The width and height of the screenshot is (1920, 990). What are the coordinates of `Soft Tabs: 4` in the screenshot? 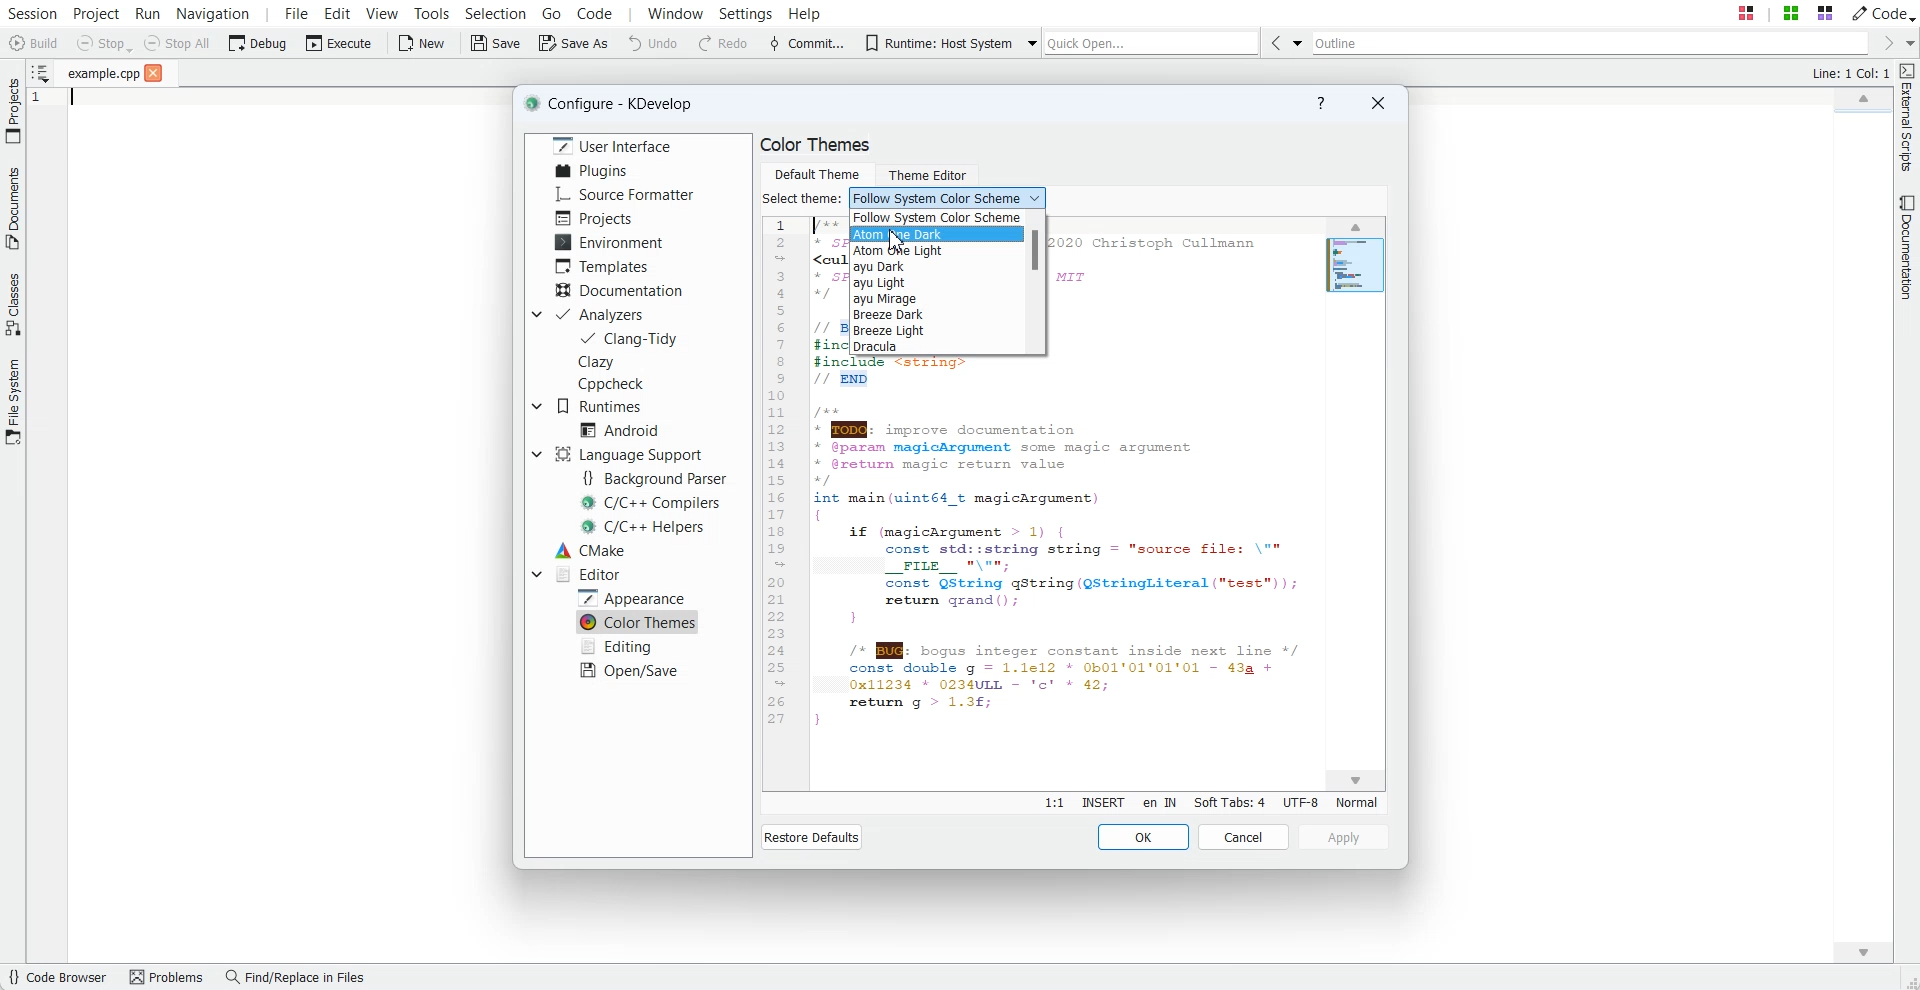 It's located at (1229, 802).